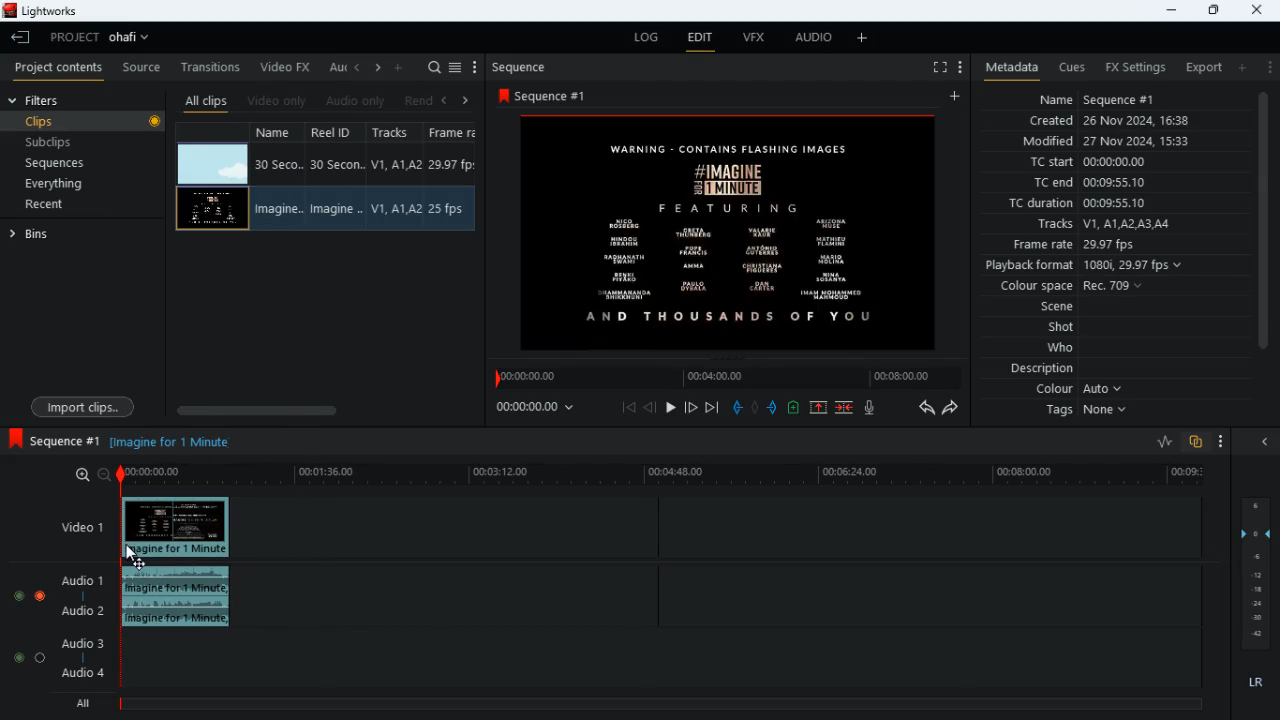 The width and height of the screenshot is (1280, 720). Describe the element at coordinates (1119, 122) in the screenshot. I see `created` at that location.